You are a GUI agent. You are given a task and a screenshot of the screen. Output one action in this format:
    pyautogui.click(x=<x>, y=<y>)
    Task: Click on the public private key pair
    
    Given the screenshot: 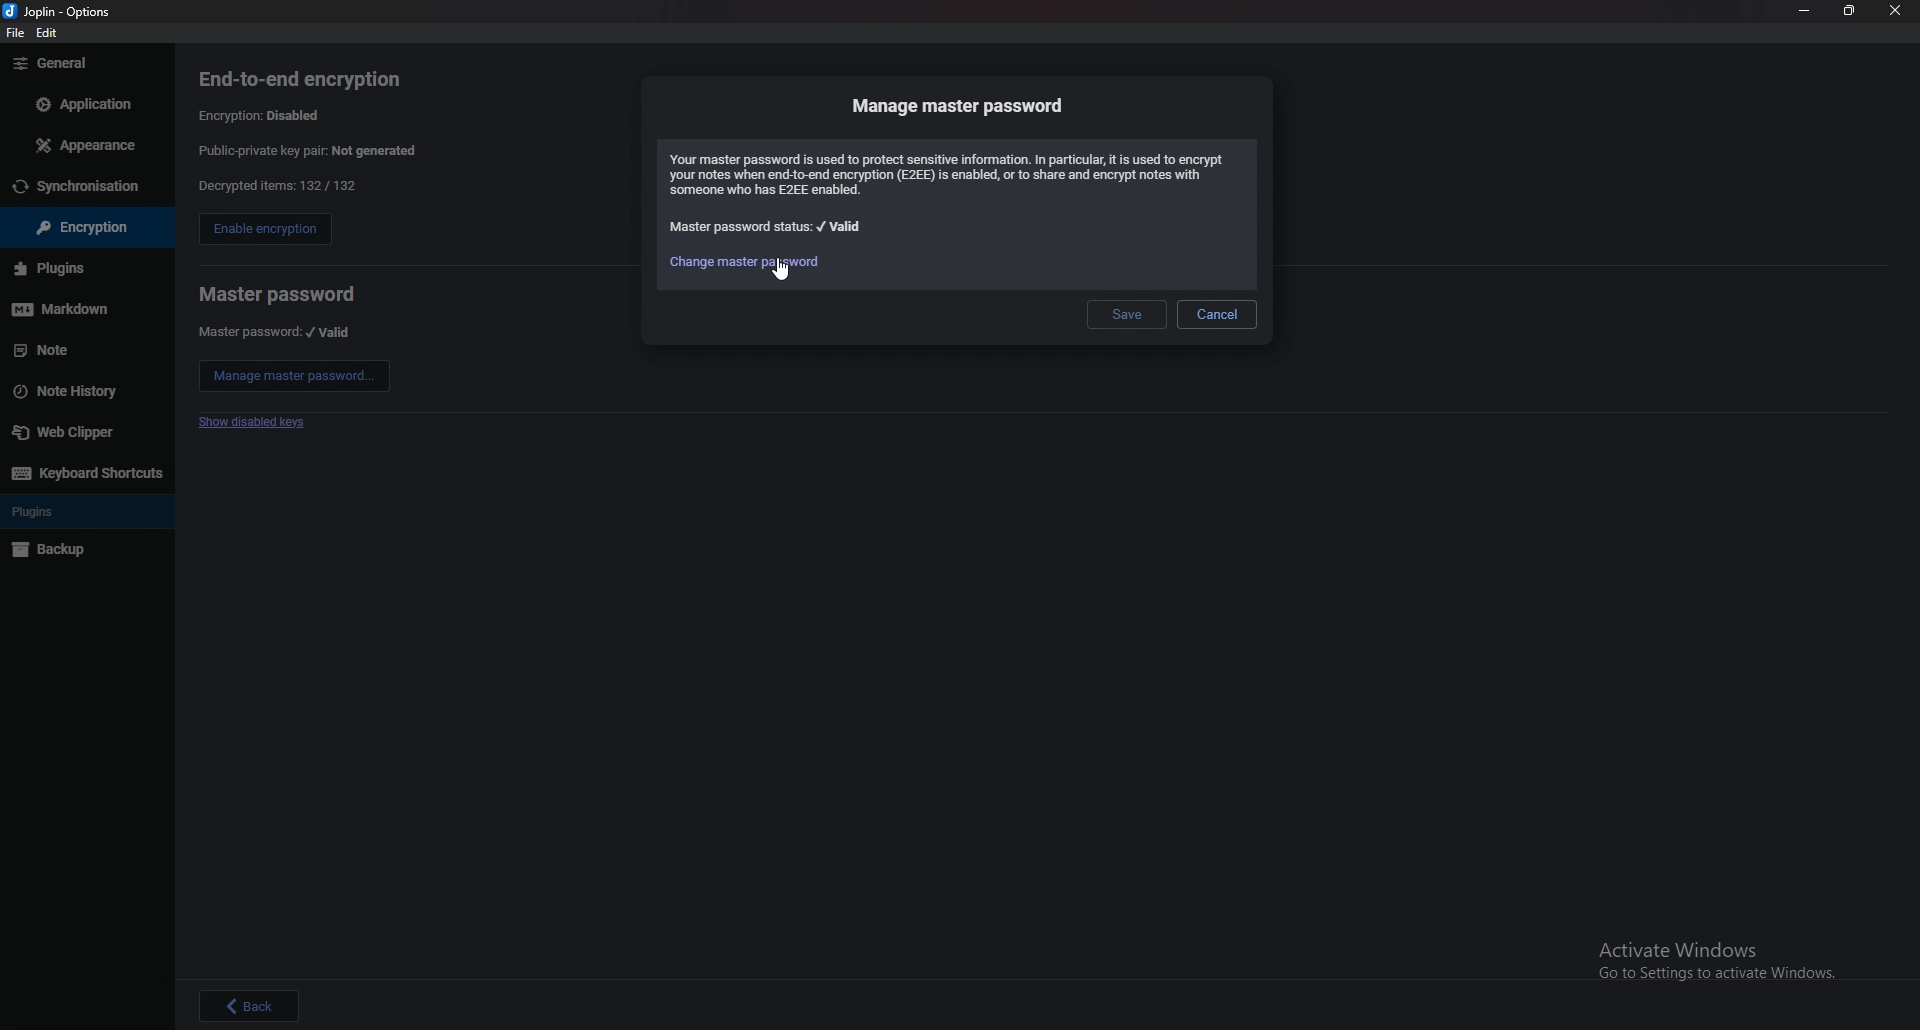 What is the action you would take?
    pyautogui.click(x=323, y=150)
    